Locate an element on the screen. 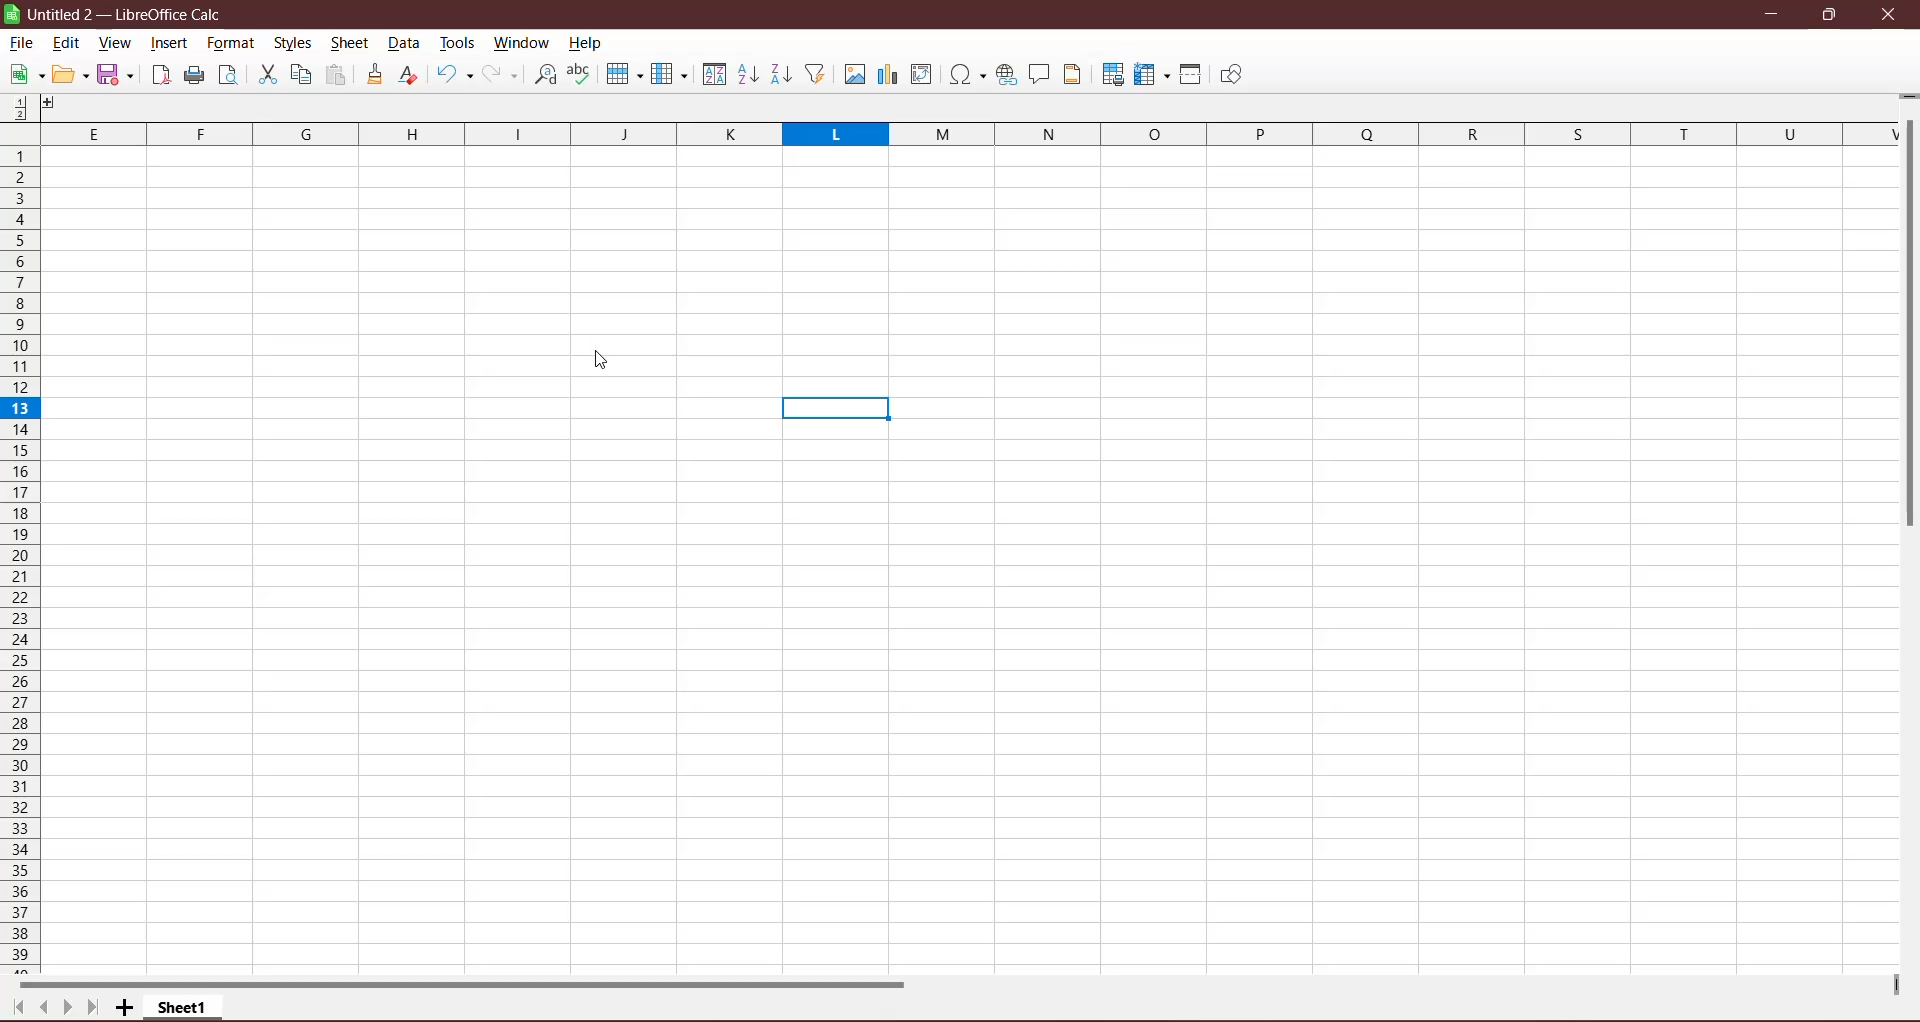 Image resolution: width=1920 pixels, height=1022 pixels. Window is located at coordinates (521, 42).